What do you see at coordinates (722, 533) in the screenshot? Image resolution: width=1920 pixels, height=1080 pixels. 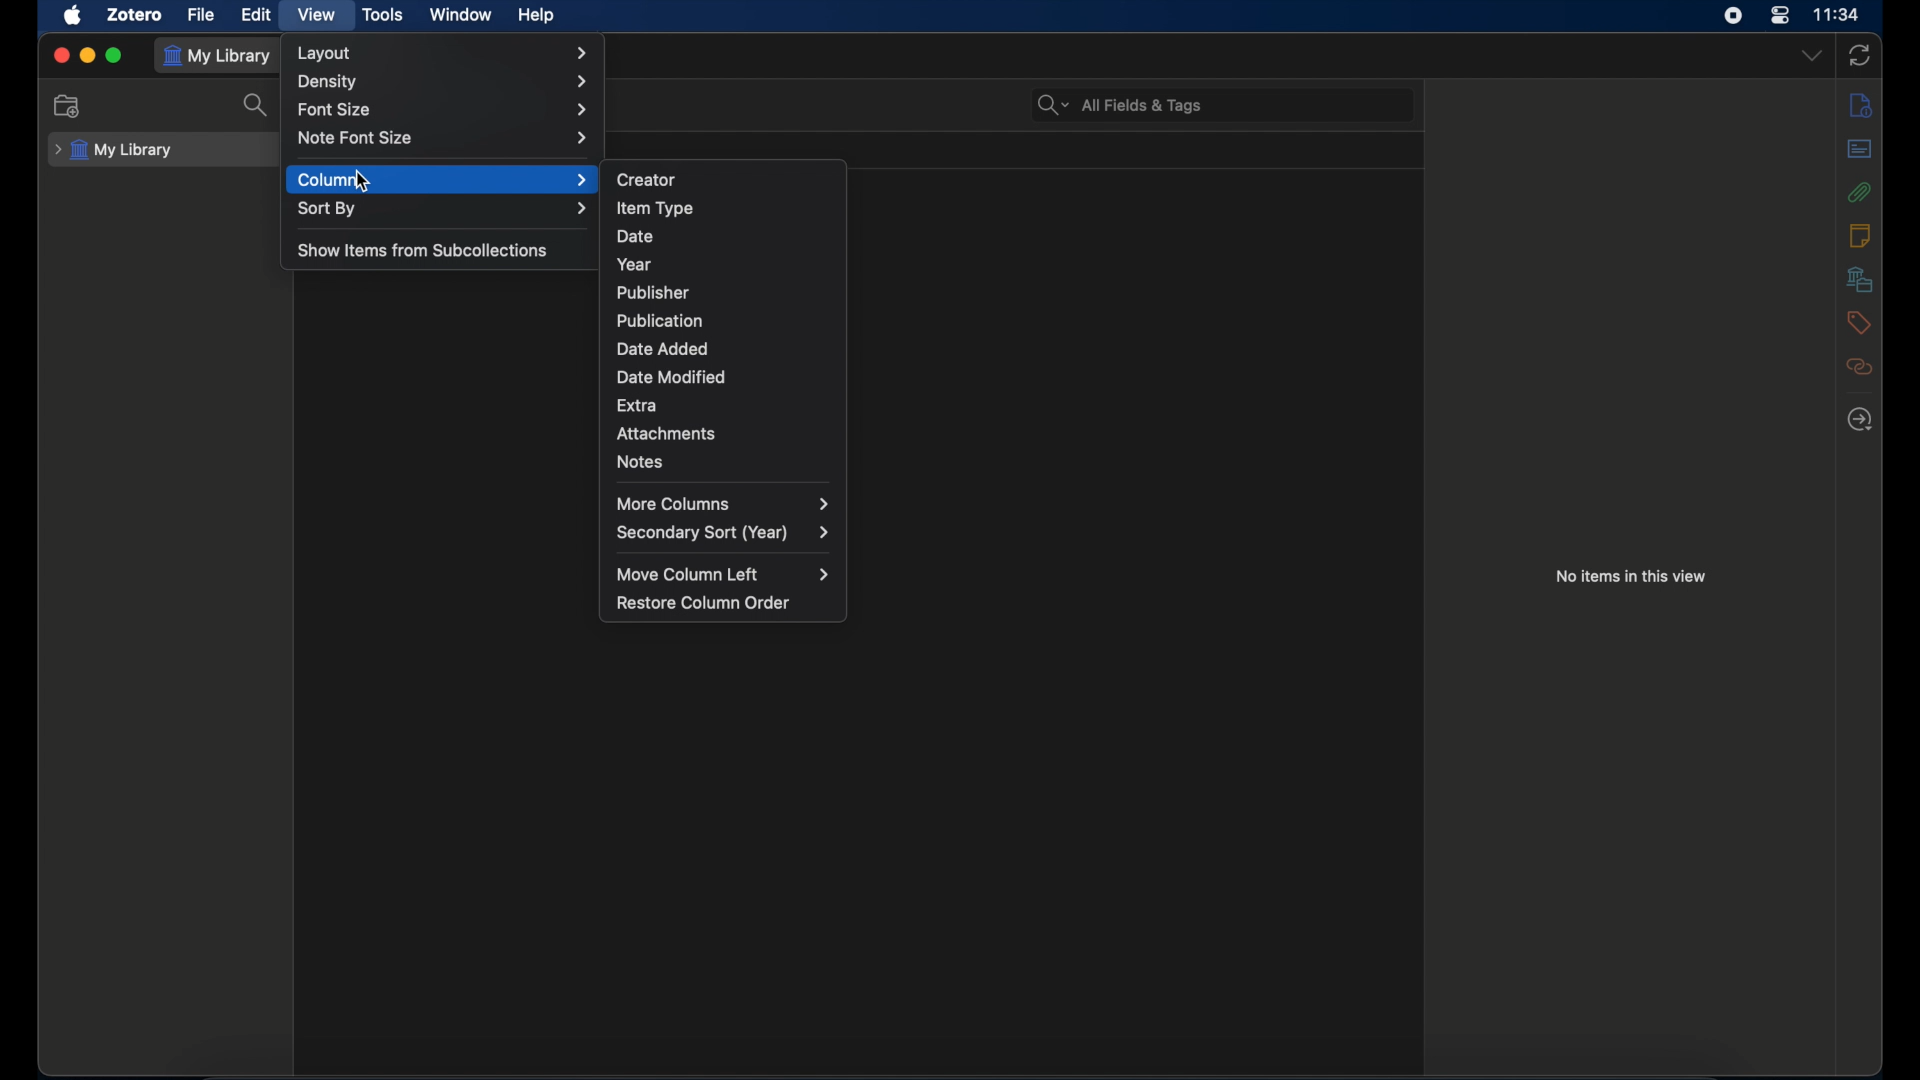 I see `secondary sort` at bounding box center [722, 533].